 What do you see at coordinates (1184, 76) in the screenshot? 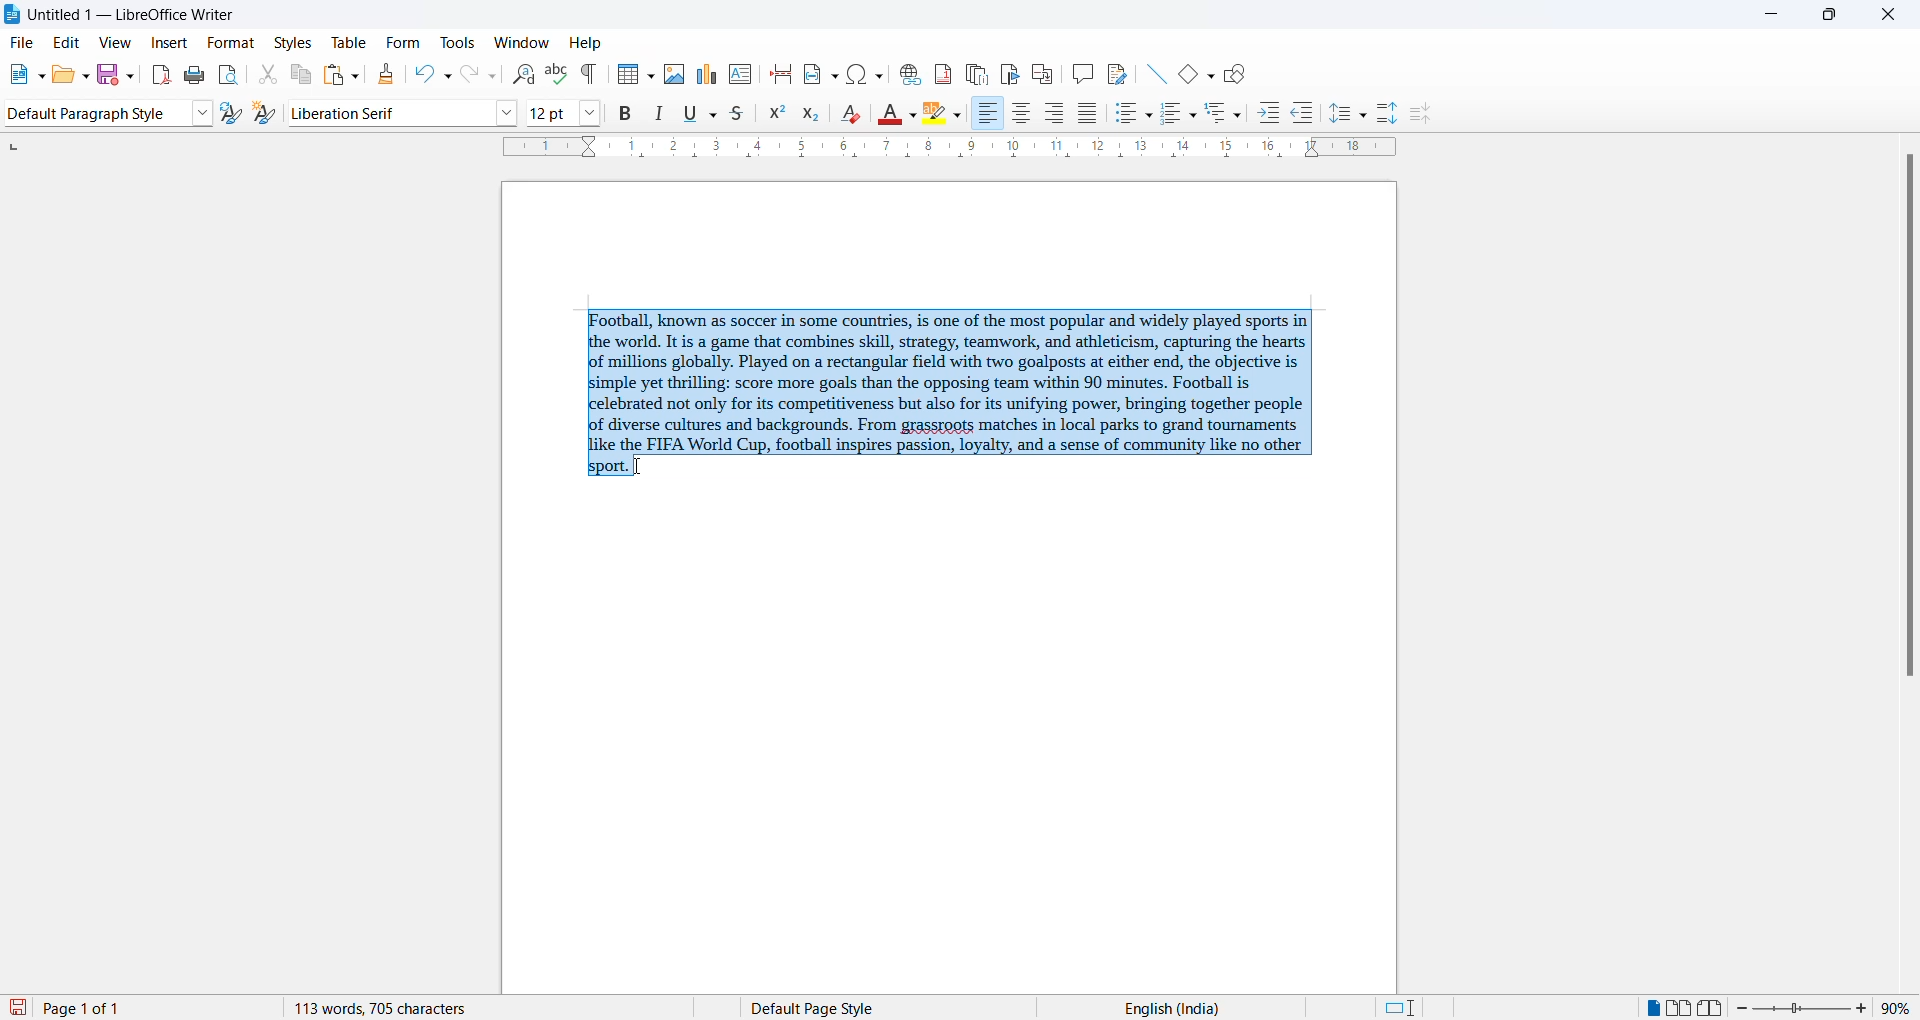
I see `basic shapes` at bounding box center [1184, 76].